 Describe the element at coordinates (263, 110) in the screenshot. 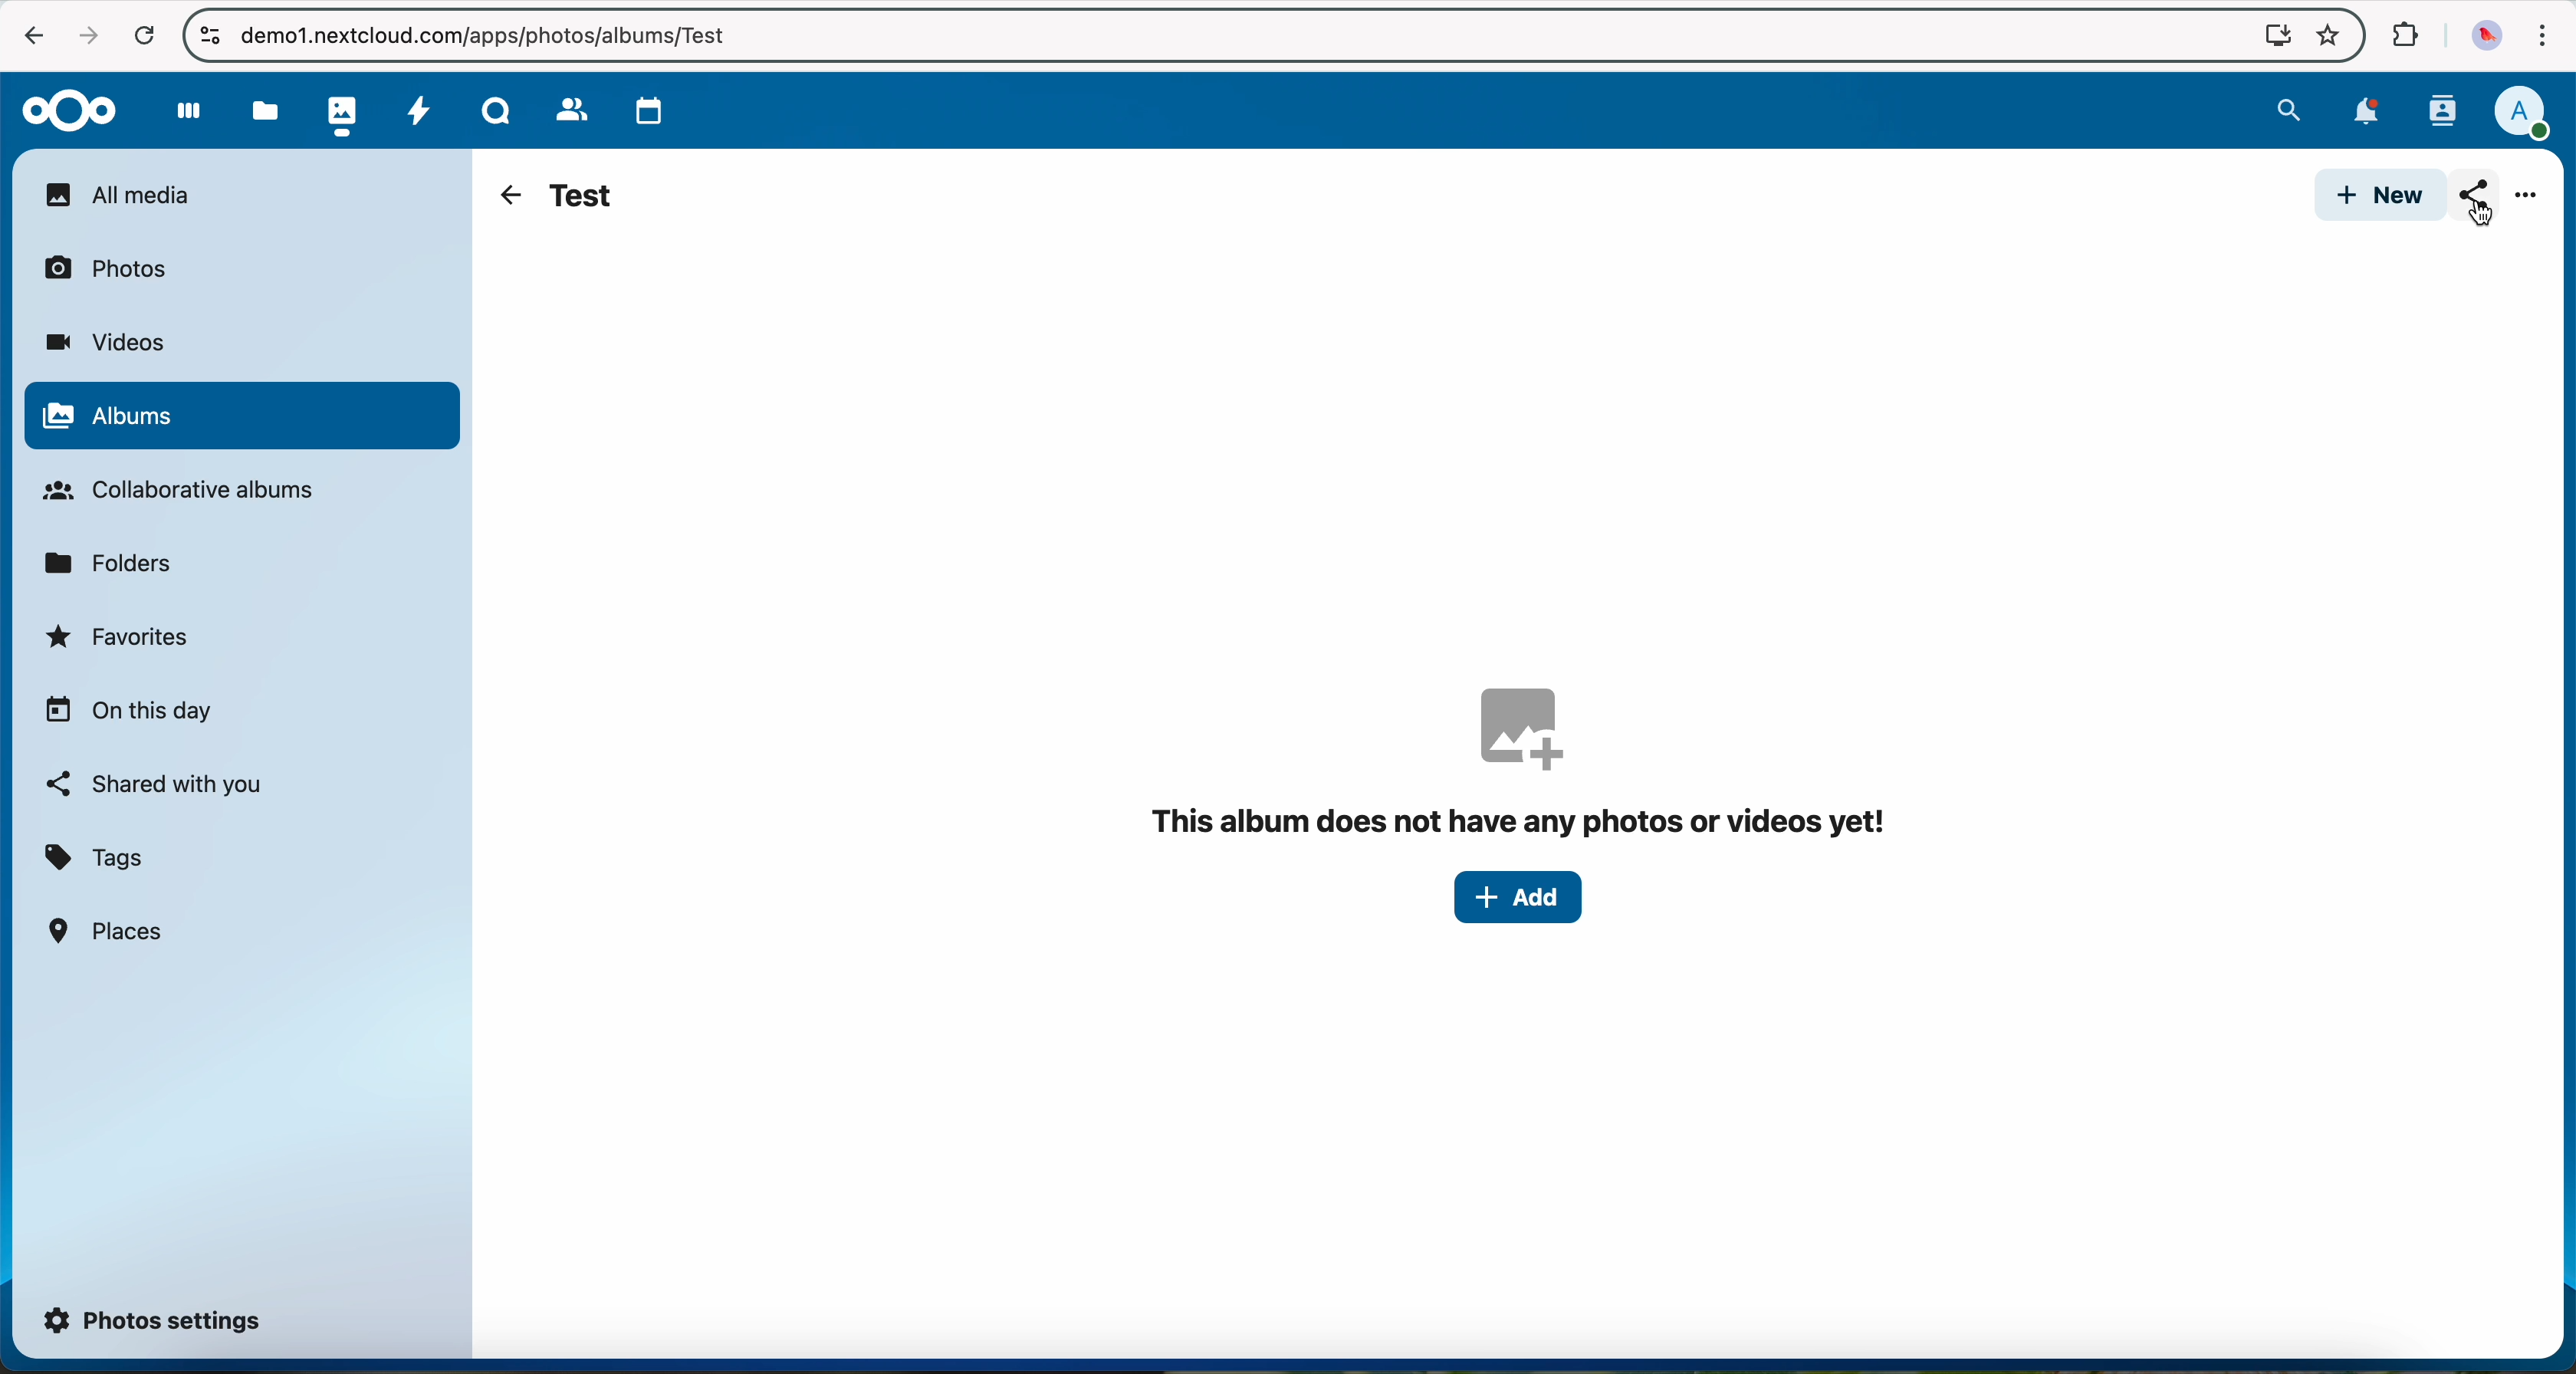

I see `files` at that location.